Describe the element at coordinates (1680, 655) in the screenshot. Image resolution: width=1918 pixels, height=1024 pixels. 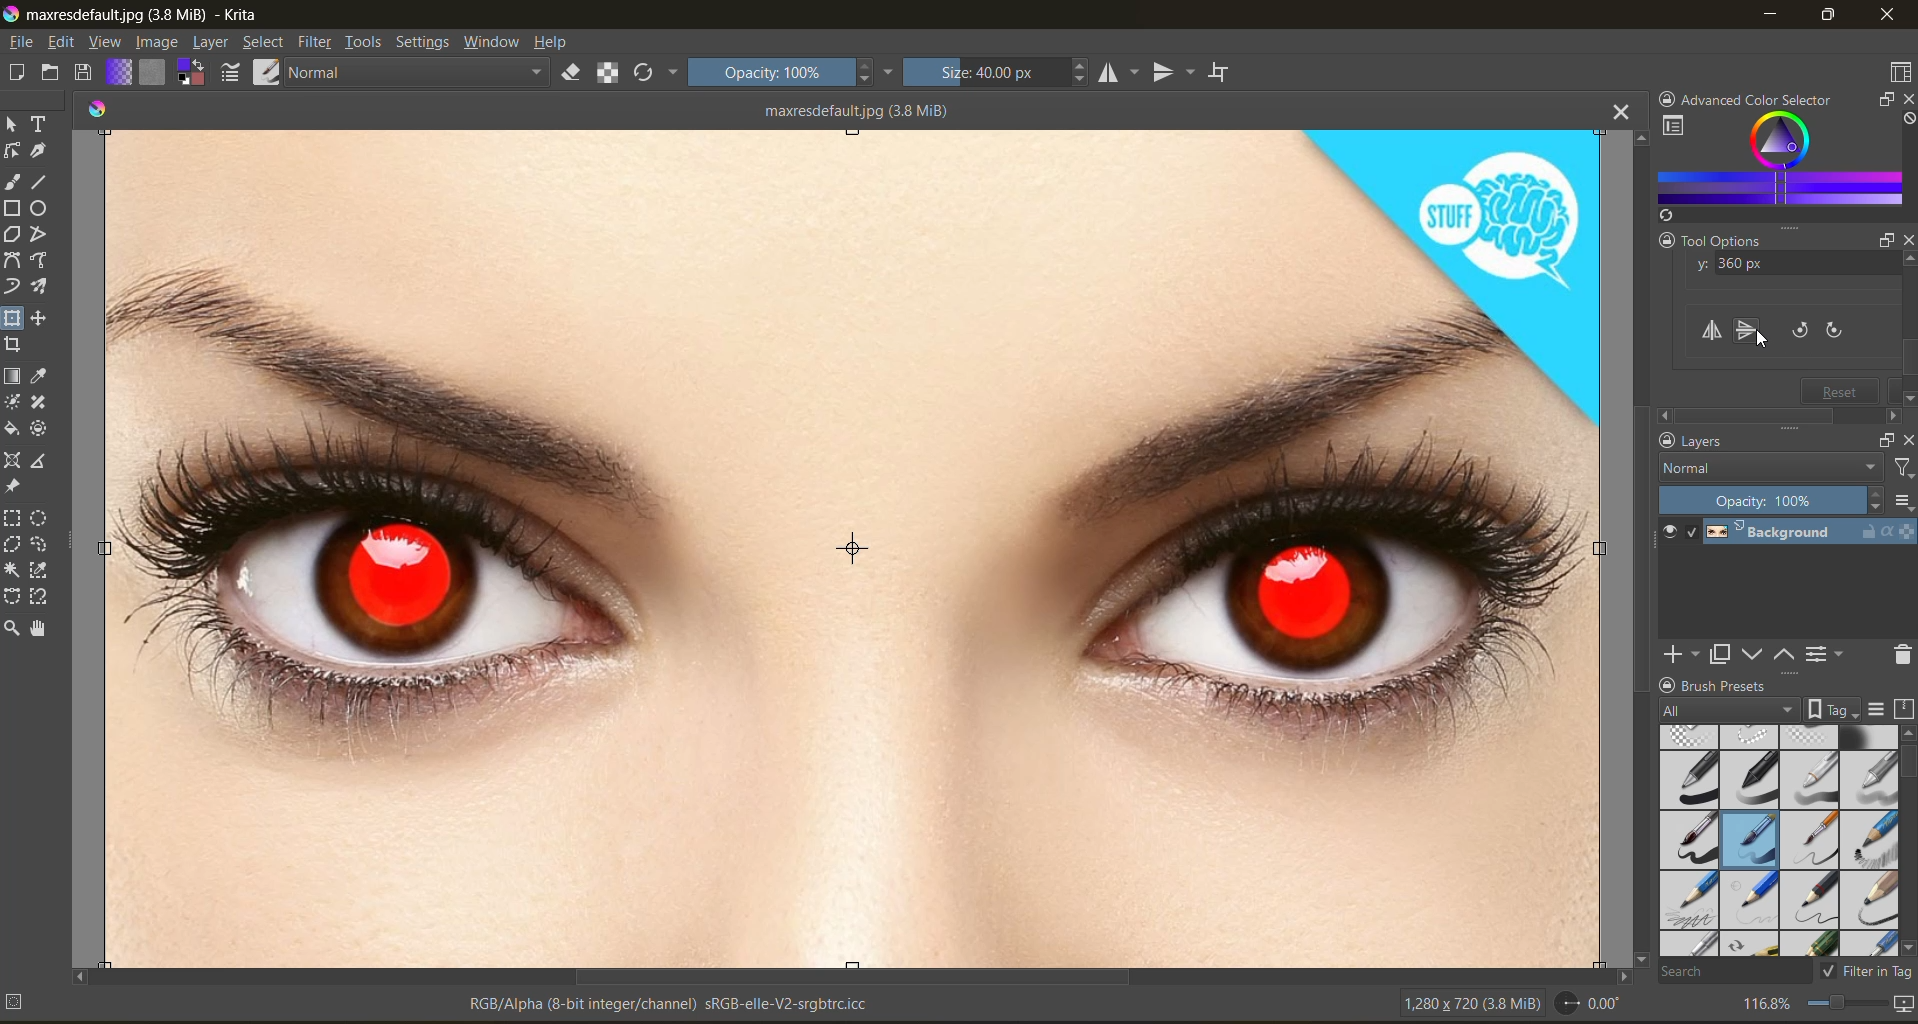
I see `add` at that location.